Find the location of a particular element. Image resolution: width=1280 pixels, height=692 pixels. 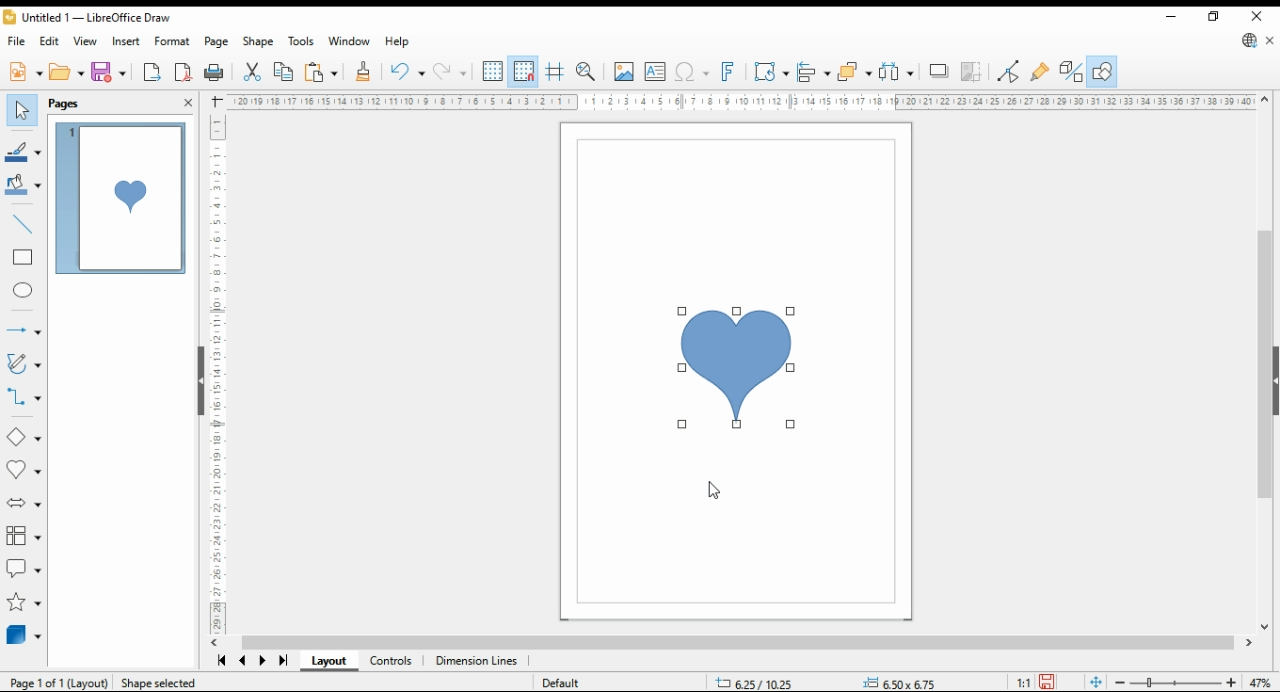

libre office draw update is located at coordinates (1250, 40).